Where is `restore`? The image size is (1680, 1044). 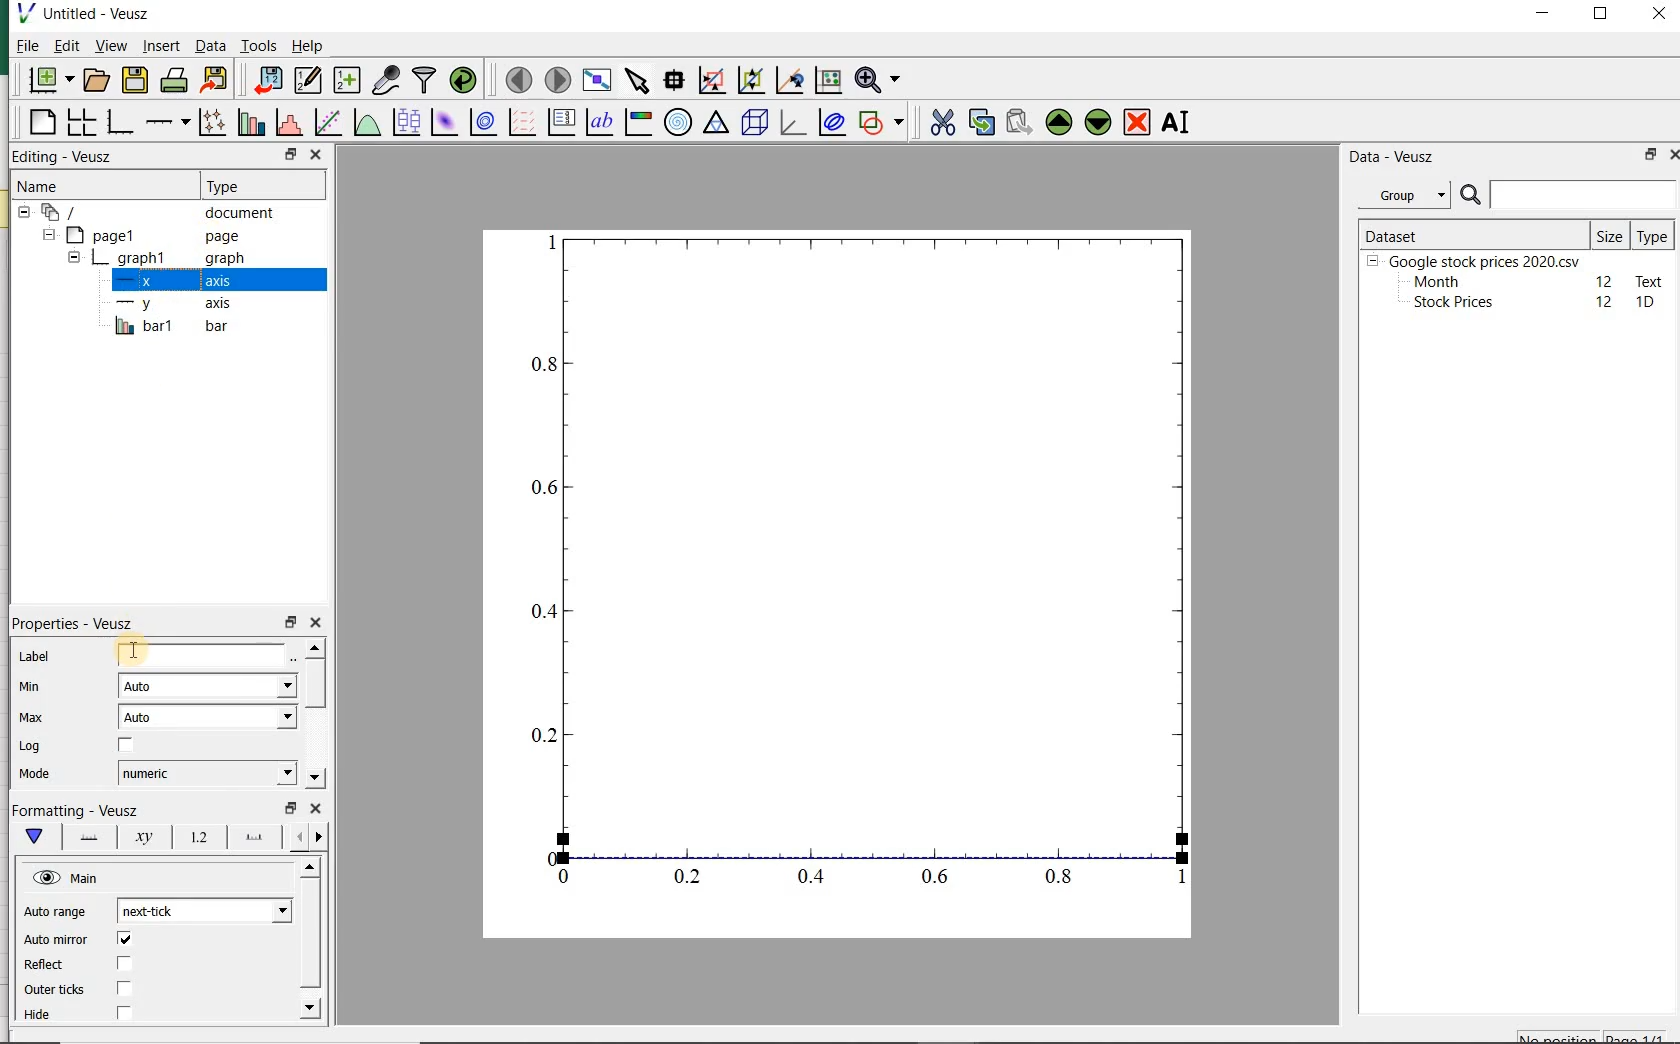 restore is located at coordinates (1647, 156).